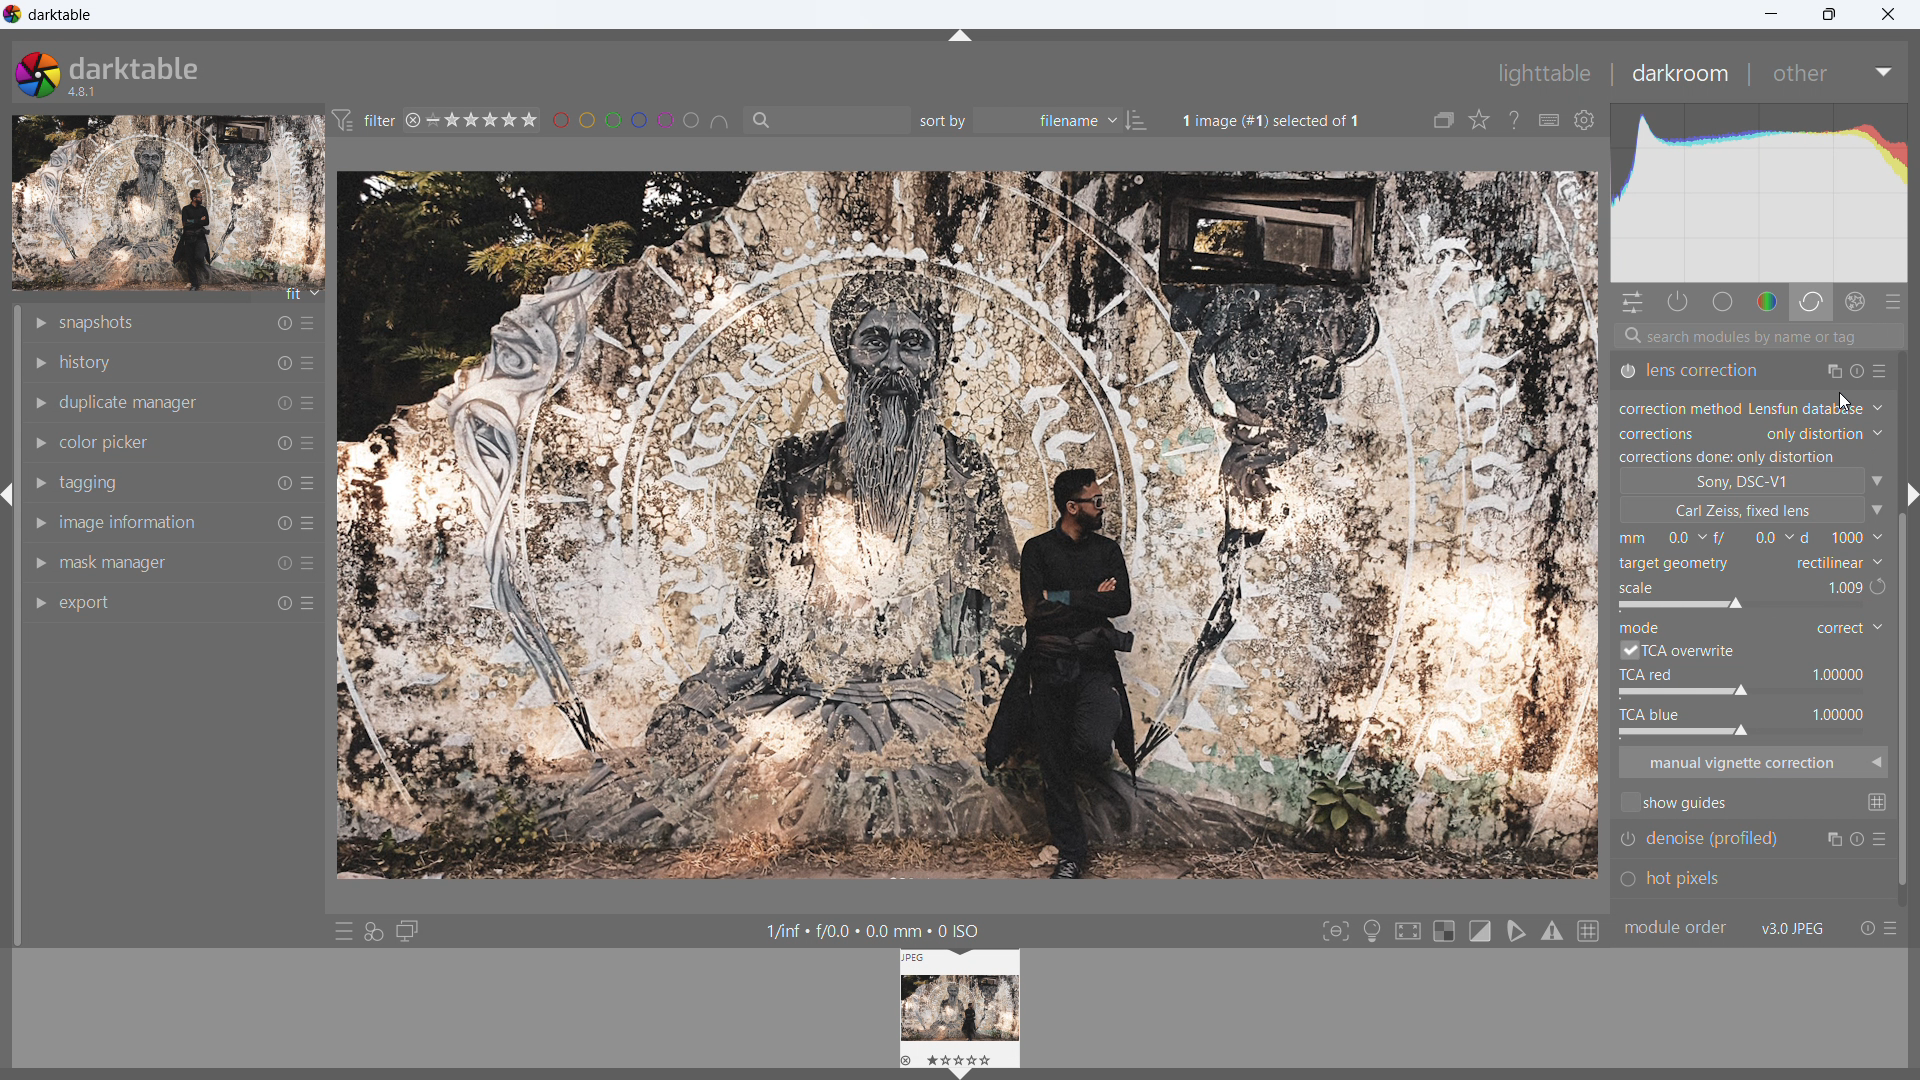 This screenshot has width=1920, height=1080. Describe the element at coordinates (962, 36) in the screenshot. I see `hide panel` at that location.